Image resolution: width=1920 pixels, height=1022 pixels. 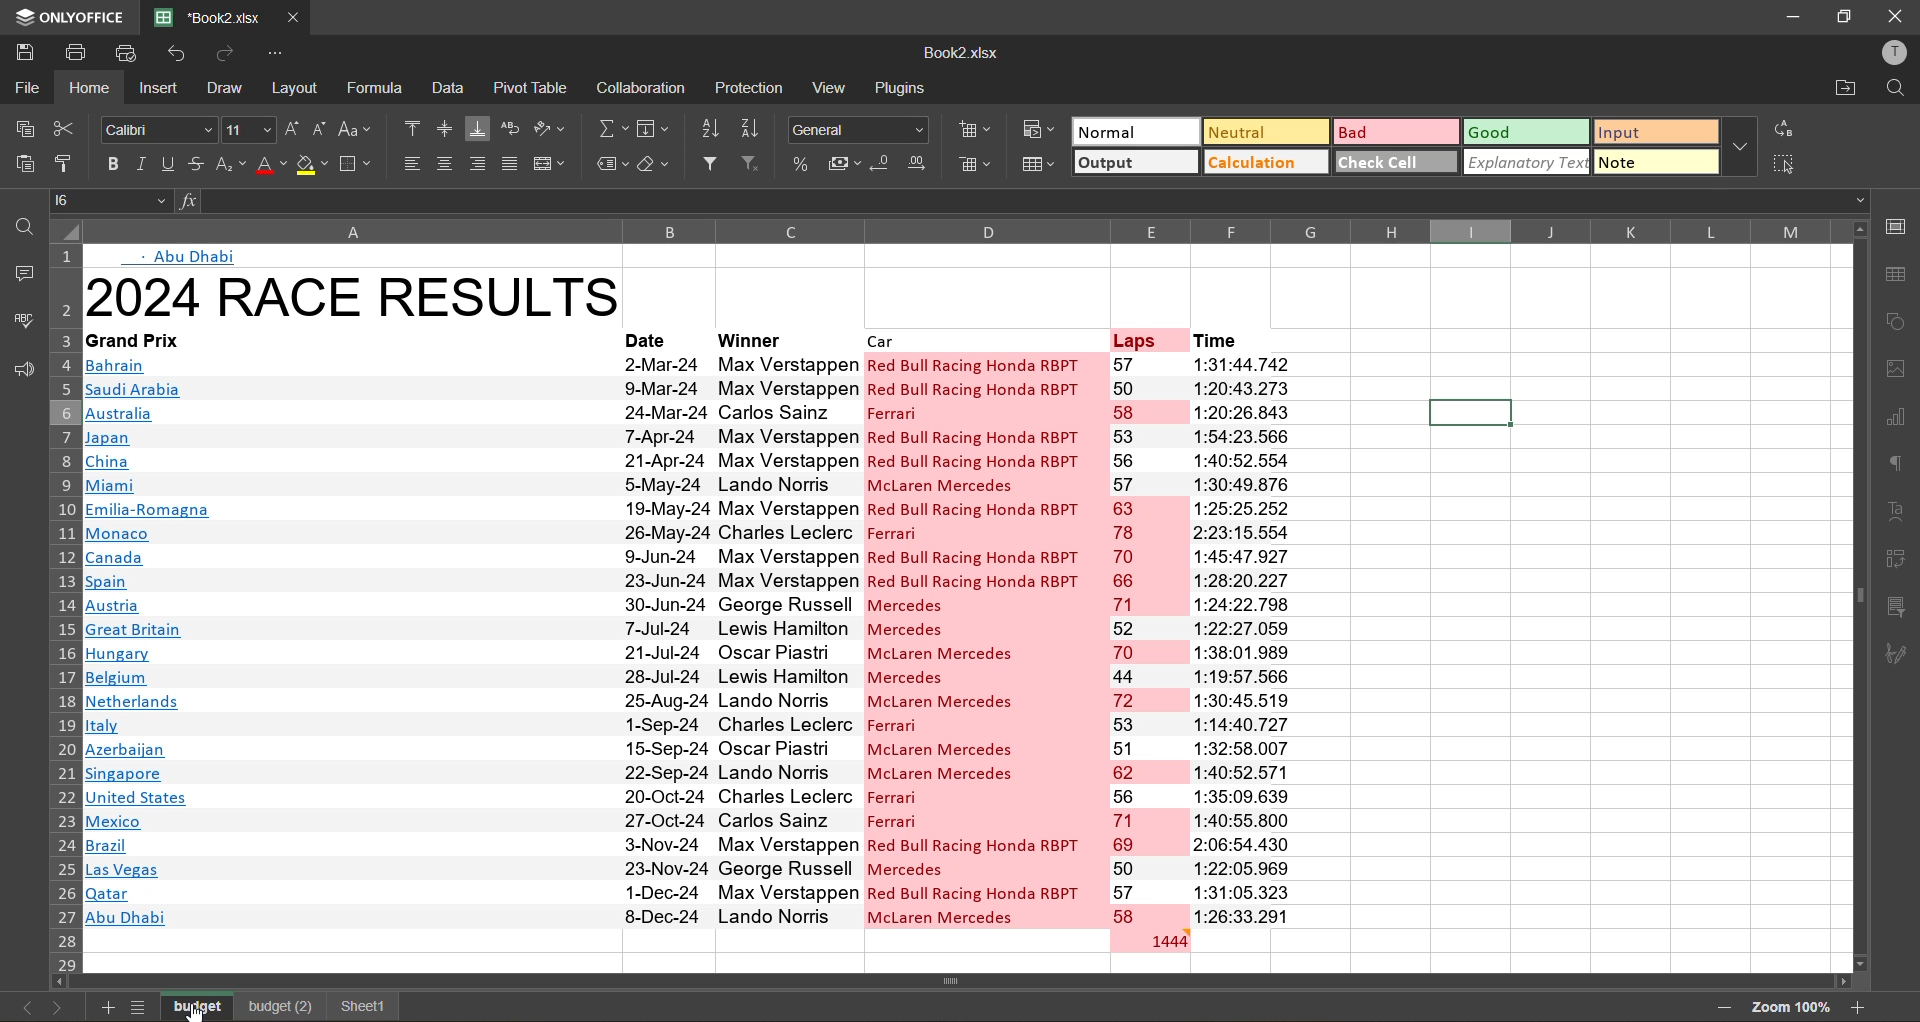 I want to click on check cell, so click(x=1396, y=161).